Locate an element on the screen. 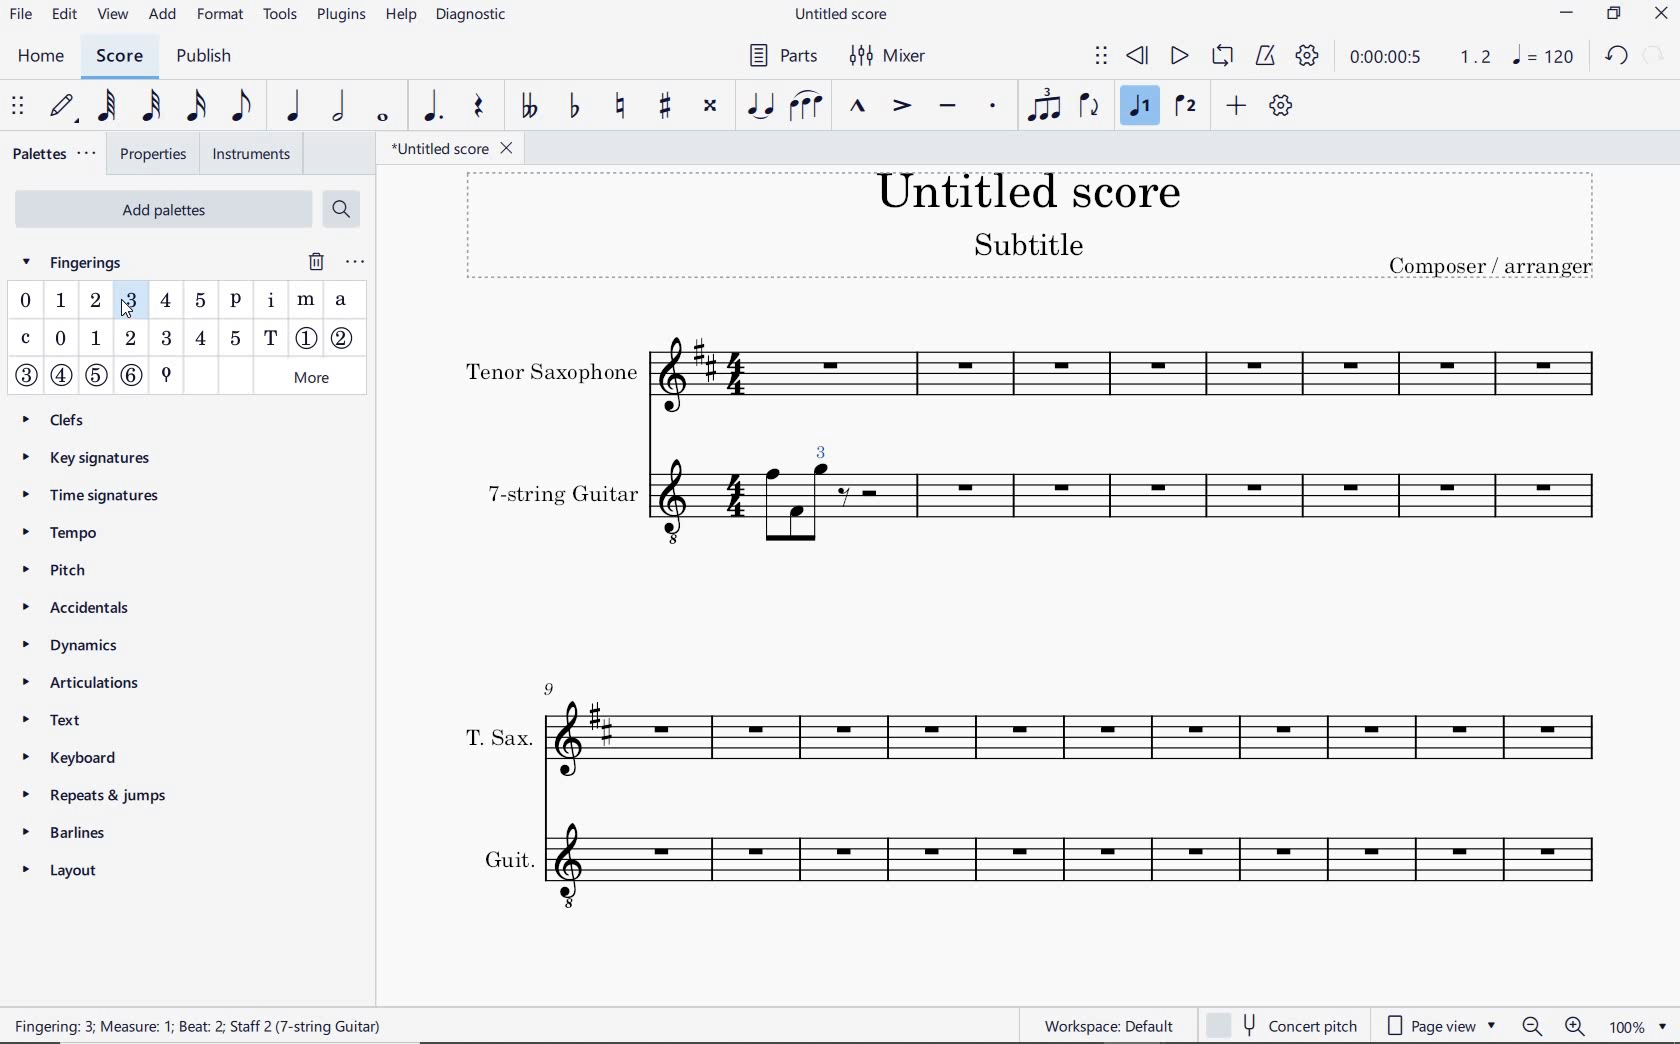  BARLINES is located at coordinates (70, 831).